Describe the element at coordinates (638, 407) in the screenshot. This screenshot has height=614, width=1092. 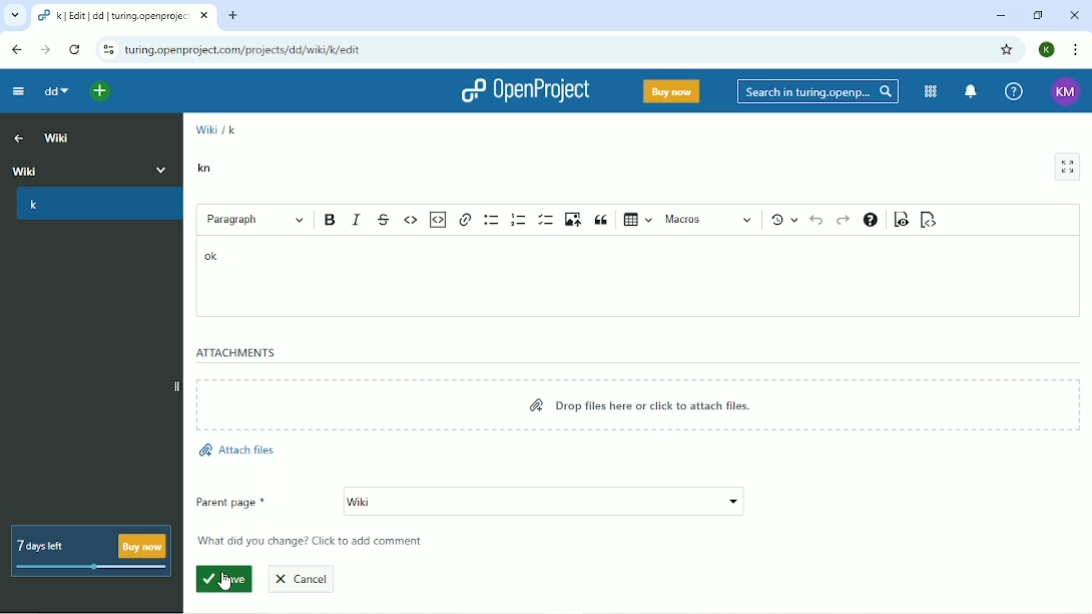
I see `Drop files here or click to attach files.` at that location.